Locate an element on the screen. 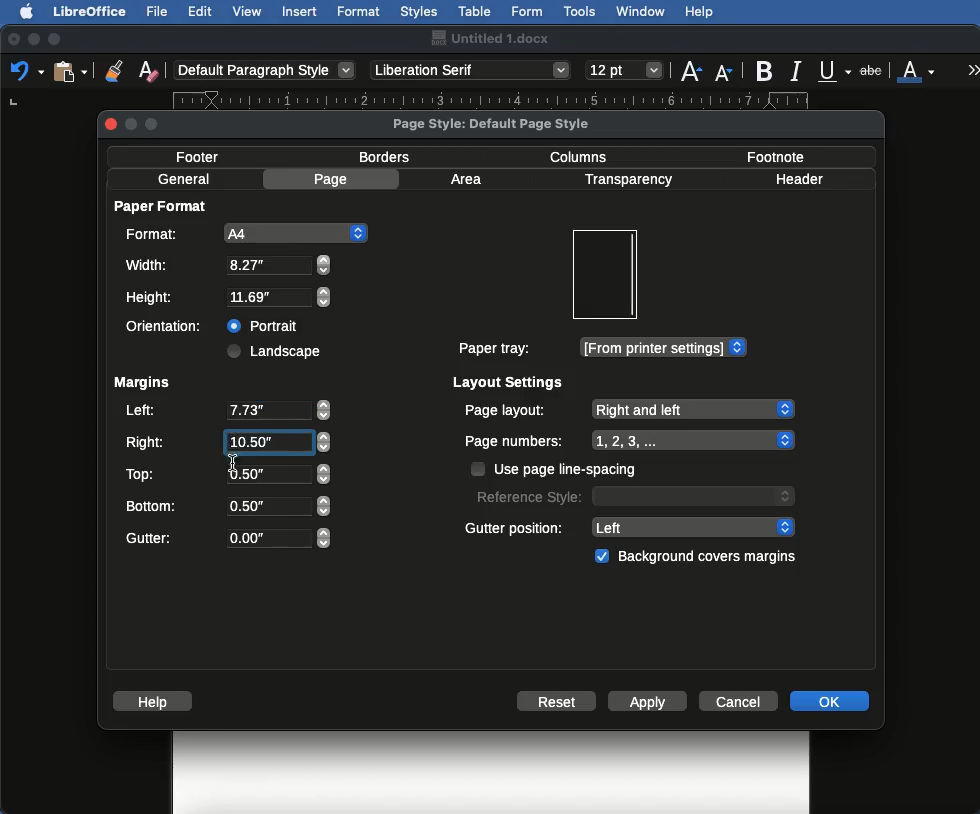 The width and height of the screenshot is (980, 814). close is located at coordinates (111, 127).